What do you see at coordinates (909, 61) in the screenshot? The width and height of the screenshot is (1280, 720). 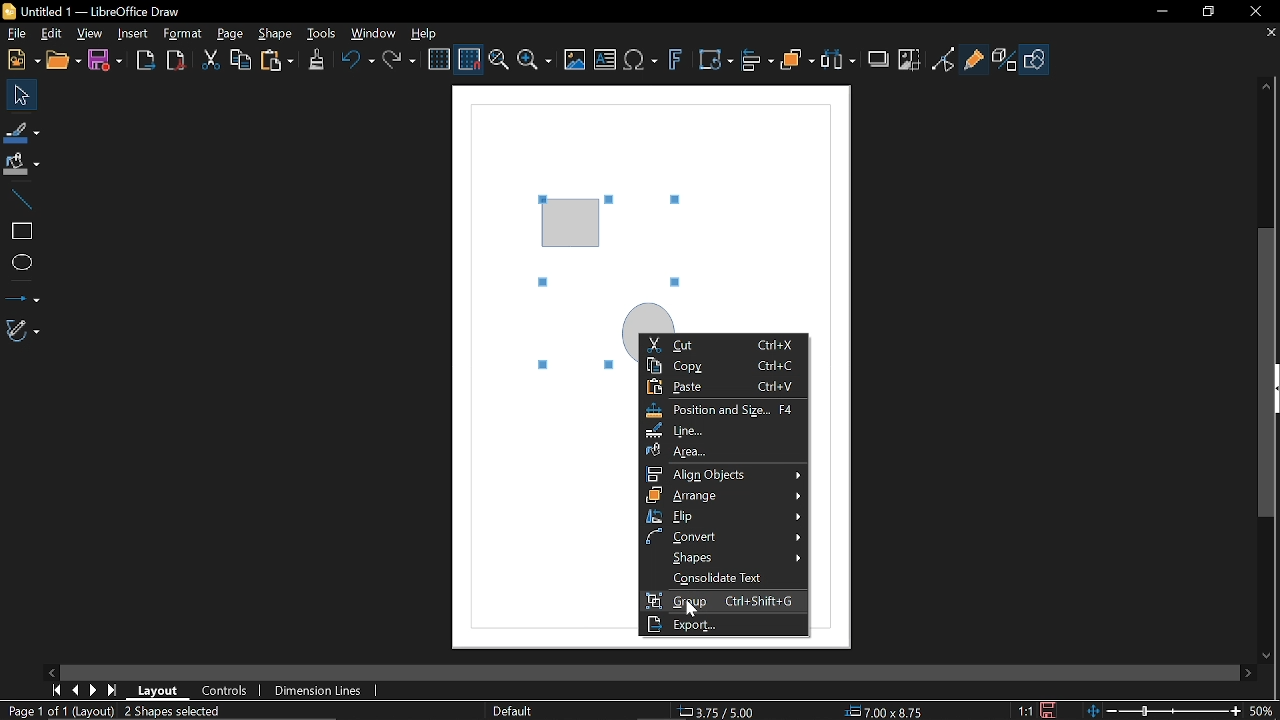 I see `Crop` at bounding box center [909, 61].